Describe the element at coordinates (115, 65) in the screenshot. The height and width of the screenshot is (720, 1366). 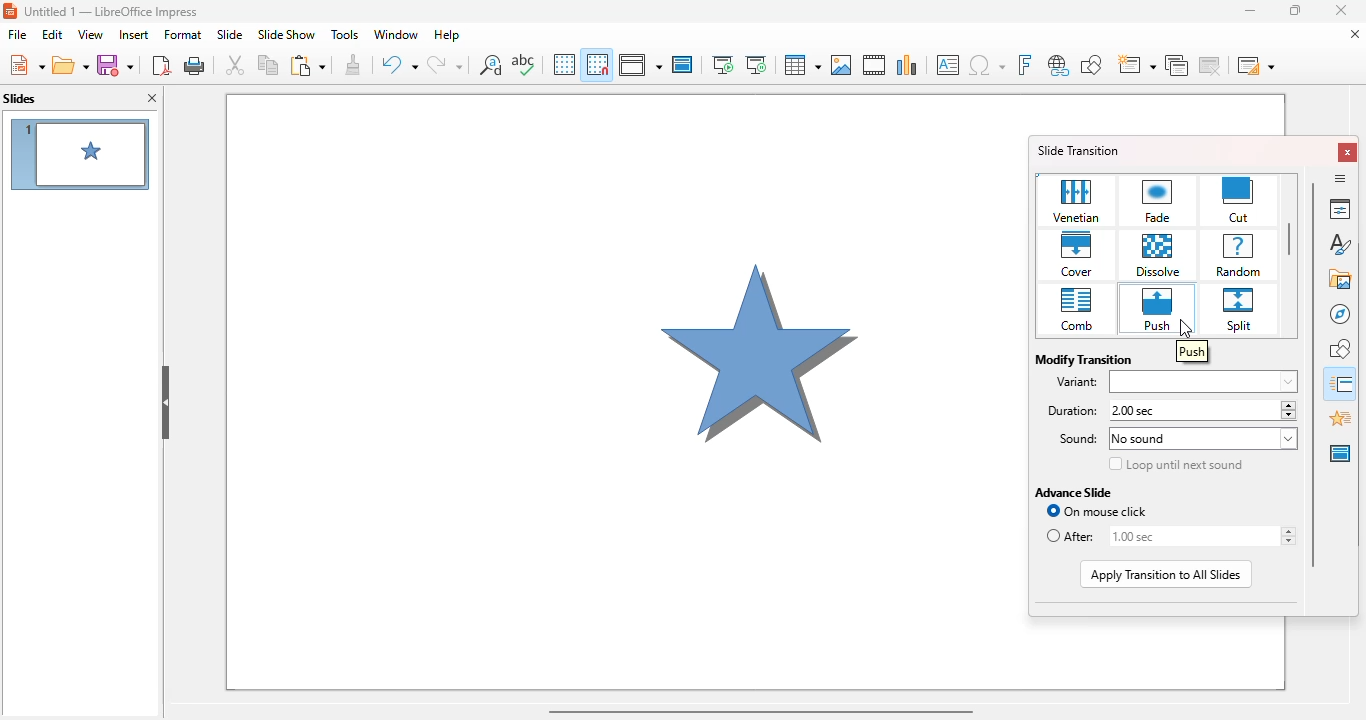
I see `save` at that location.